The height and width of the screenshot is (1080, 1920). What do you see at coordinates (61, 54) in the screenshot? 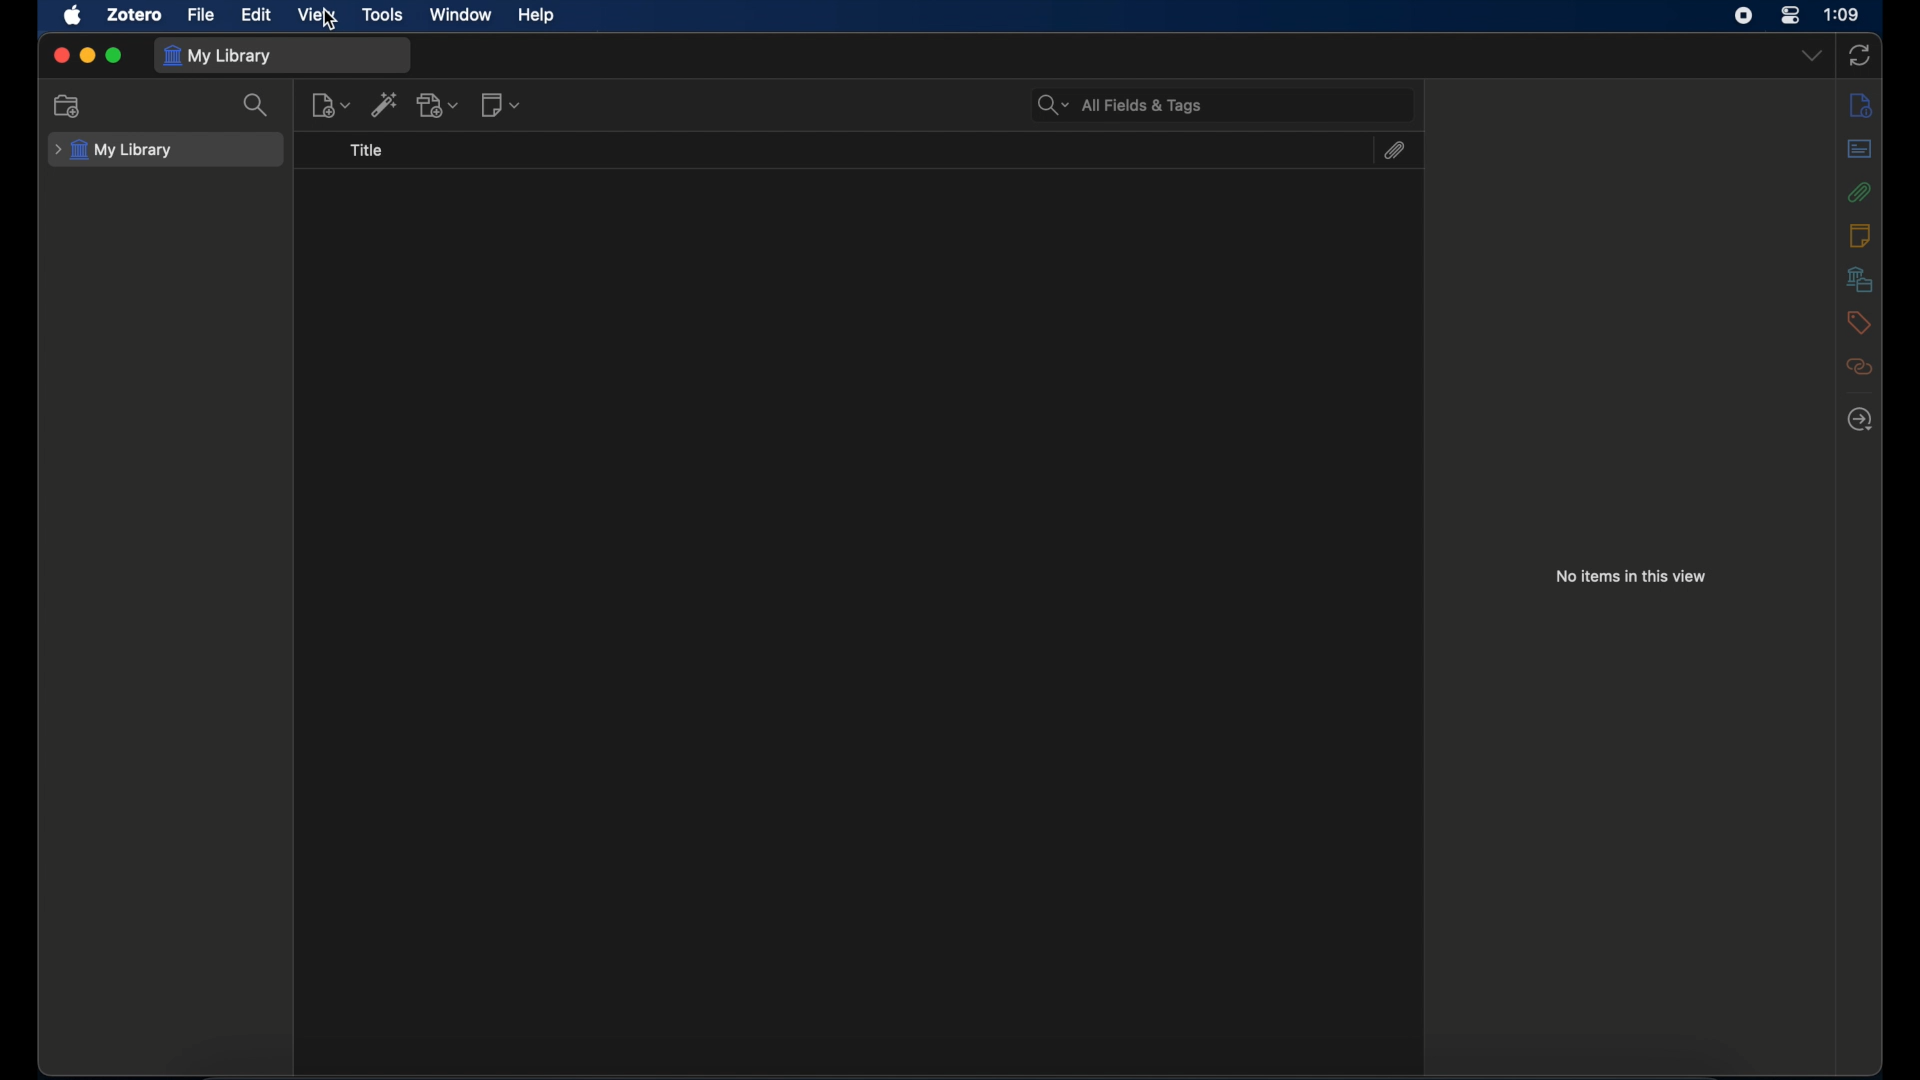
I see `close` at bounding box center [61, 54].